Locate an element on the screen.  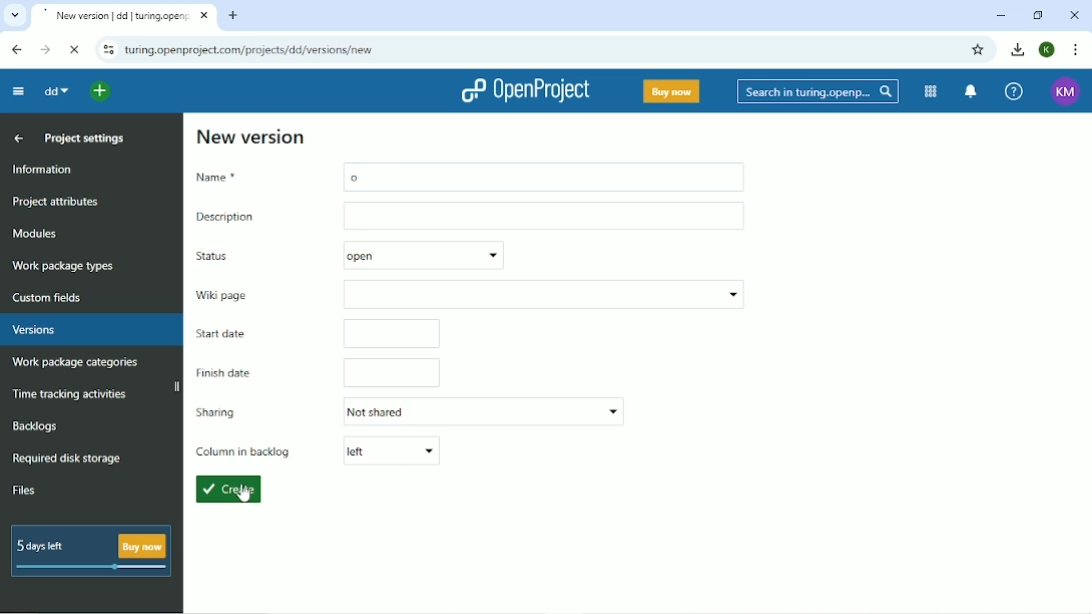
Cursor is located at coordinates (242, 494).